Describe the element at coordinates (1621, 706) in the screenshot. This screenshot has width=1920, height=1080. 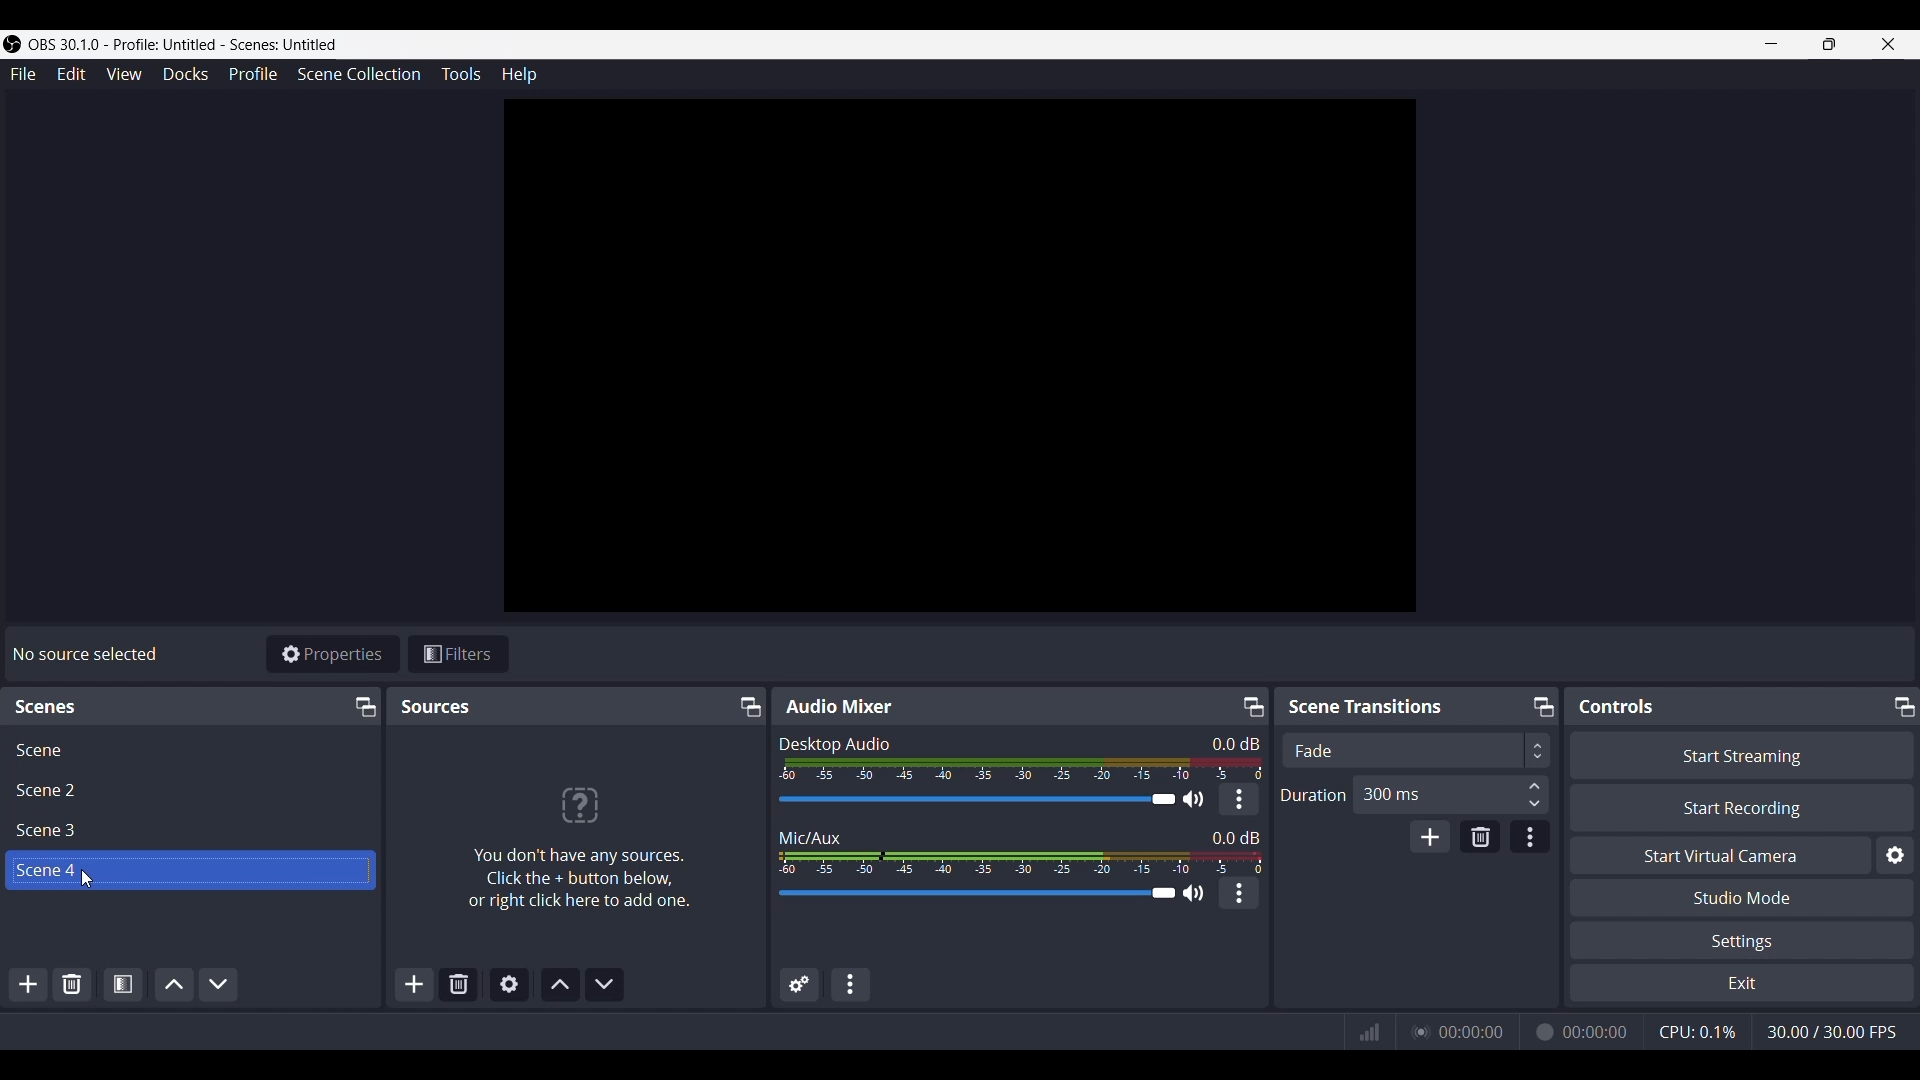
I see `Controls` at that location.